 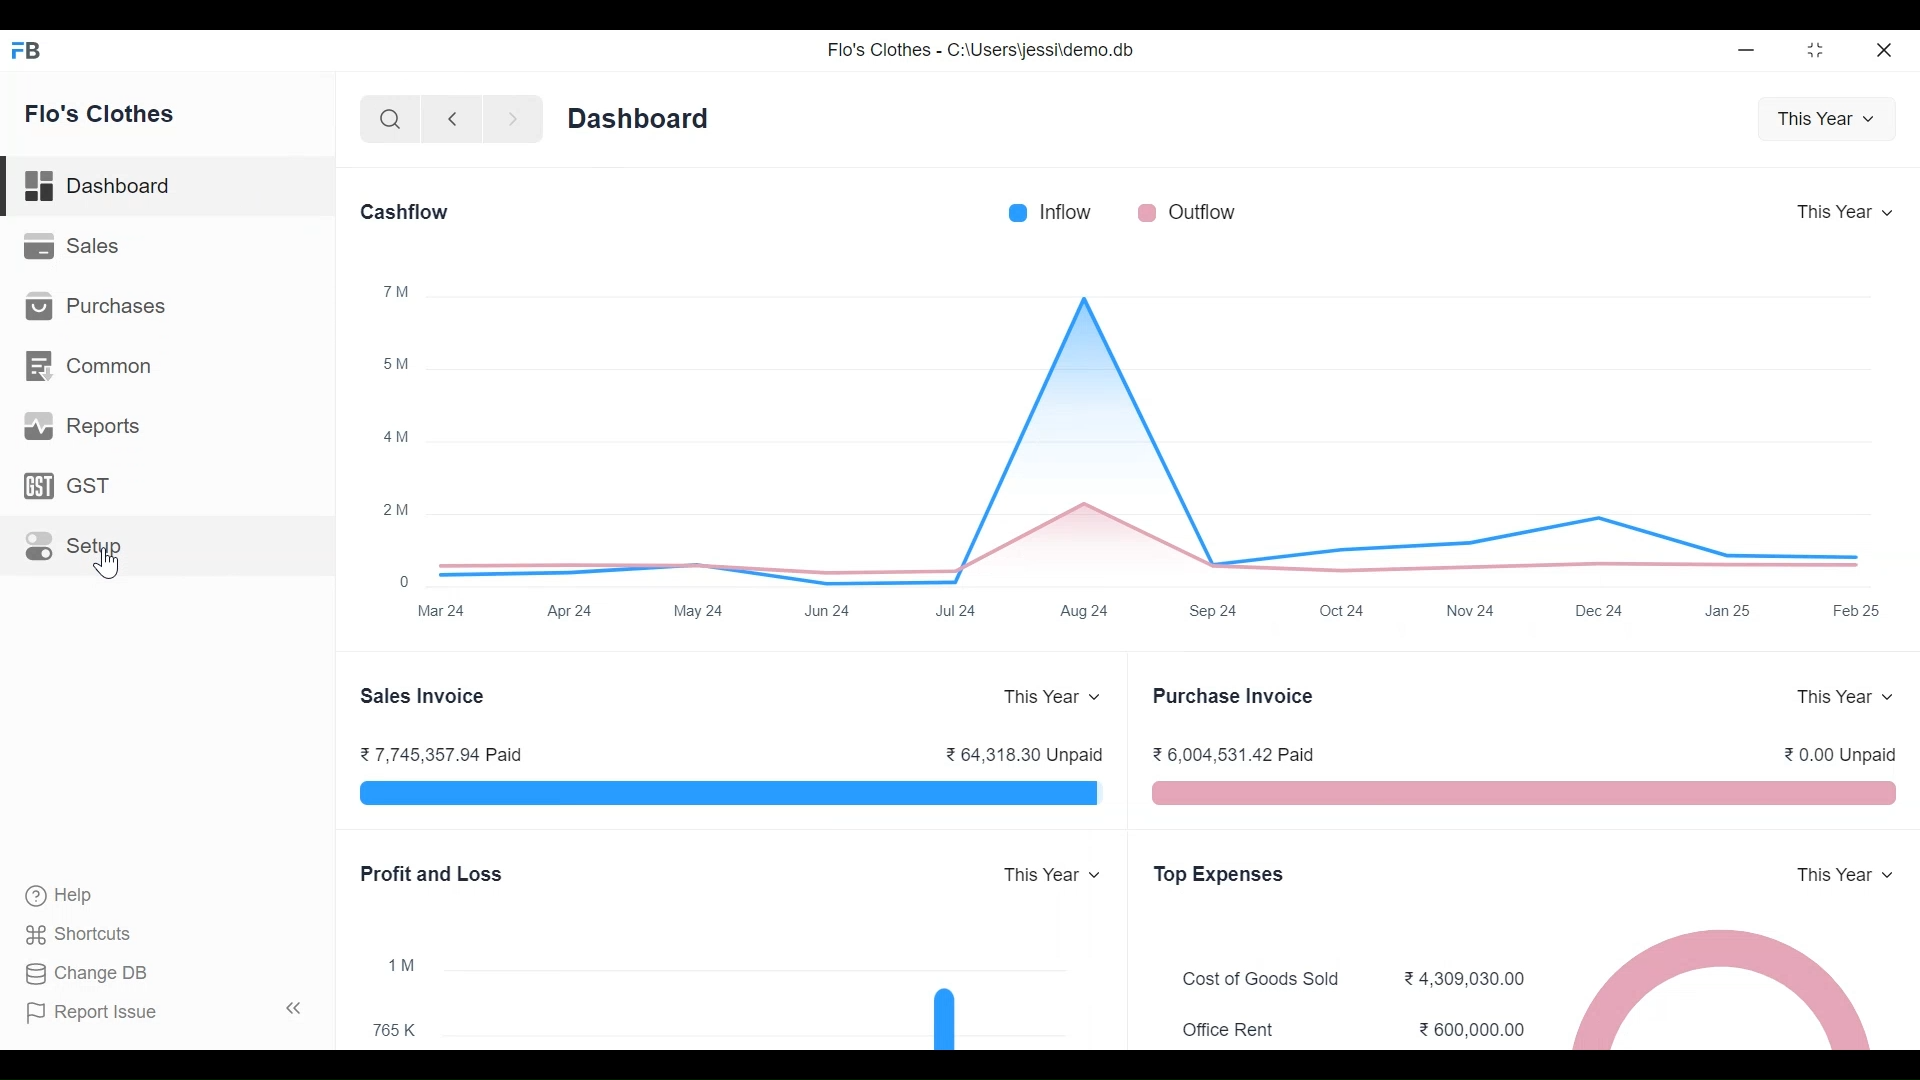 What do you see at coordinates (99, 186) in the screenshot?
I see `dashboard` at bounding box center [99, 186].